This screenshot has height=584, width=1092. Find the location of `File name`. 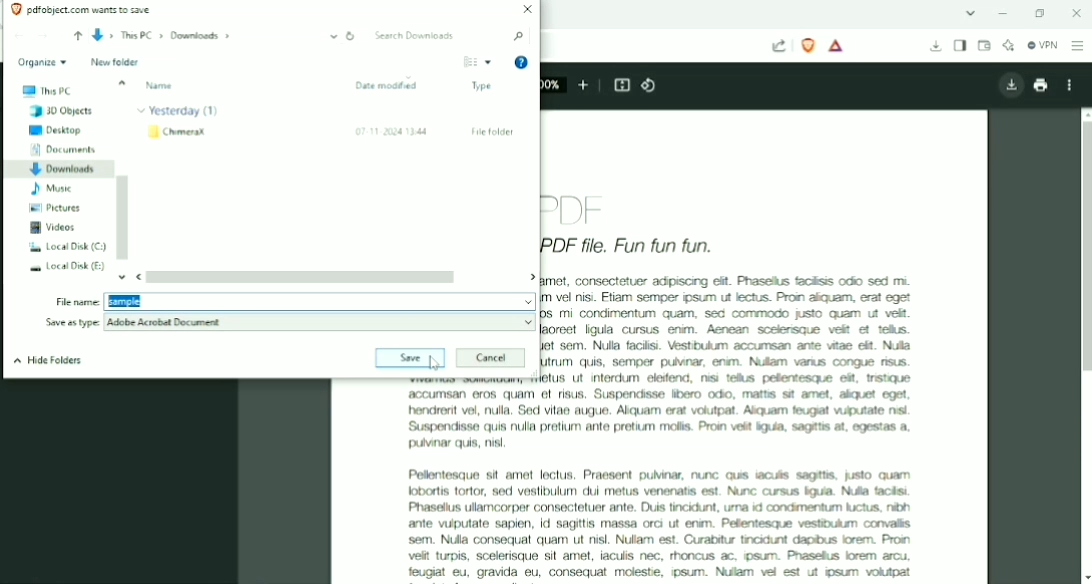

File name is located at coordinates (319, 300).